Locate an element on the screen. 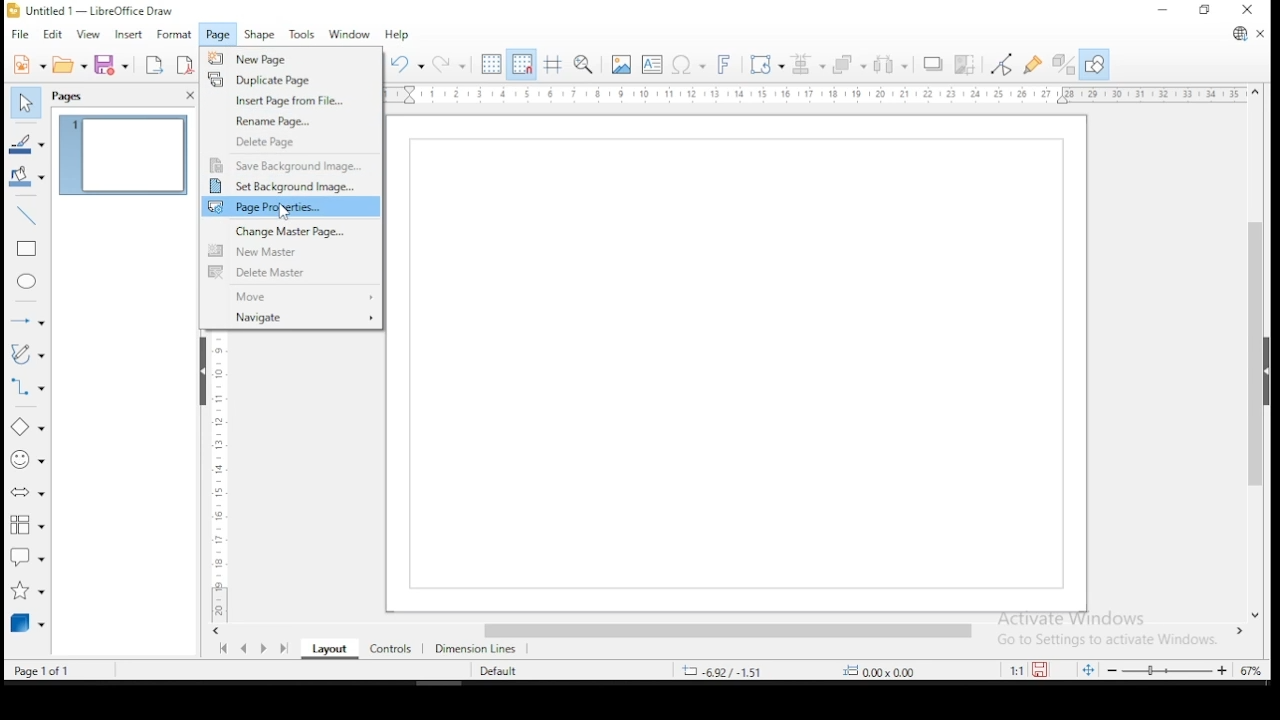  align objects is located at coordinates (806, 67).